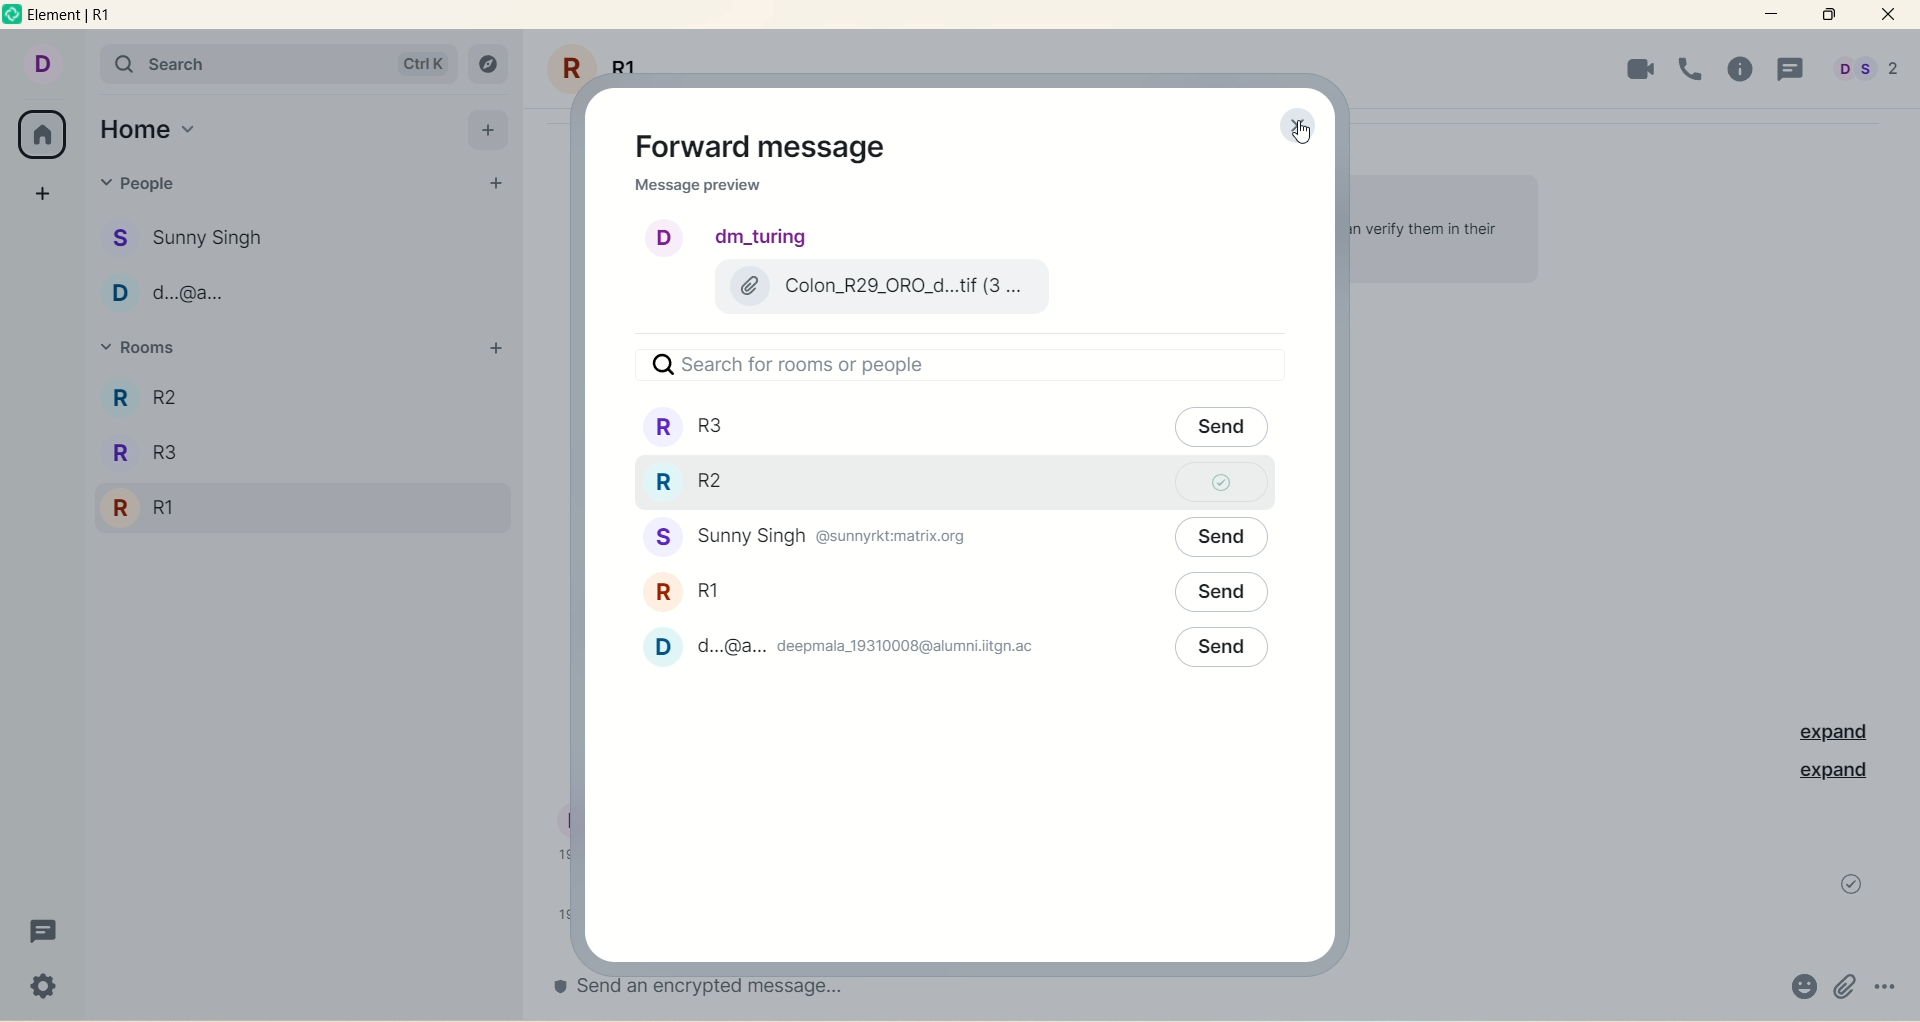 The image size is (1920, 1022). Describe the element at coordinates (1908, 534) in the screenshot. I see `vertical scroll bar` at that location.